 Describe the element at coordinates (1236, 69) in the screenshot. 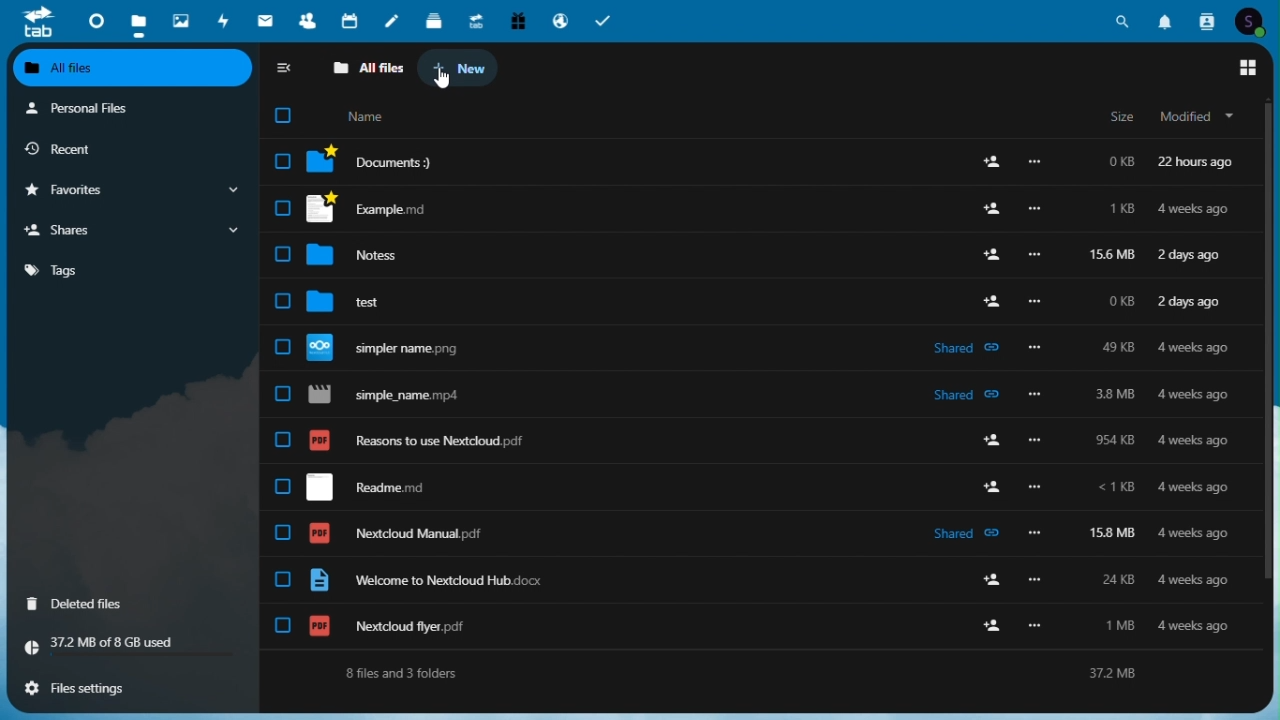

I see `main menu` at that location.